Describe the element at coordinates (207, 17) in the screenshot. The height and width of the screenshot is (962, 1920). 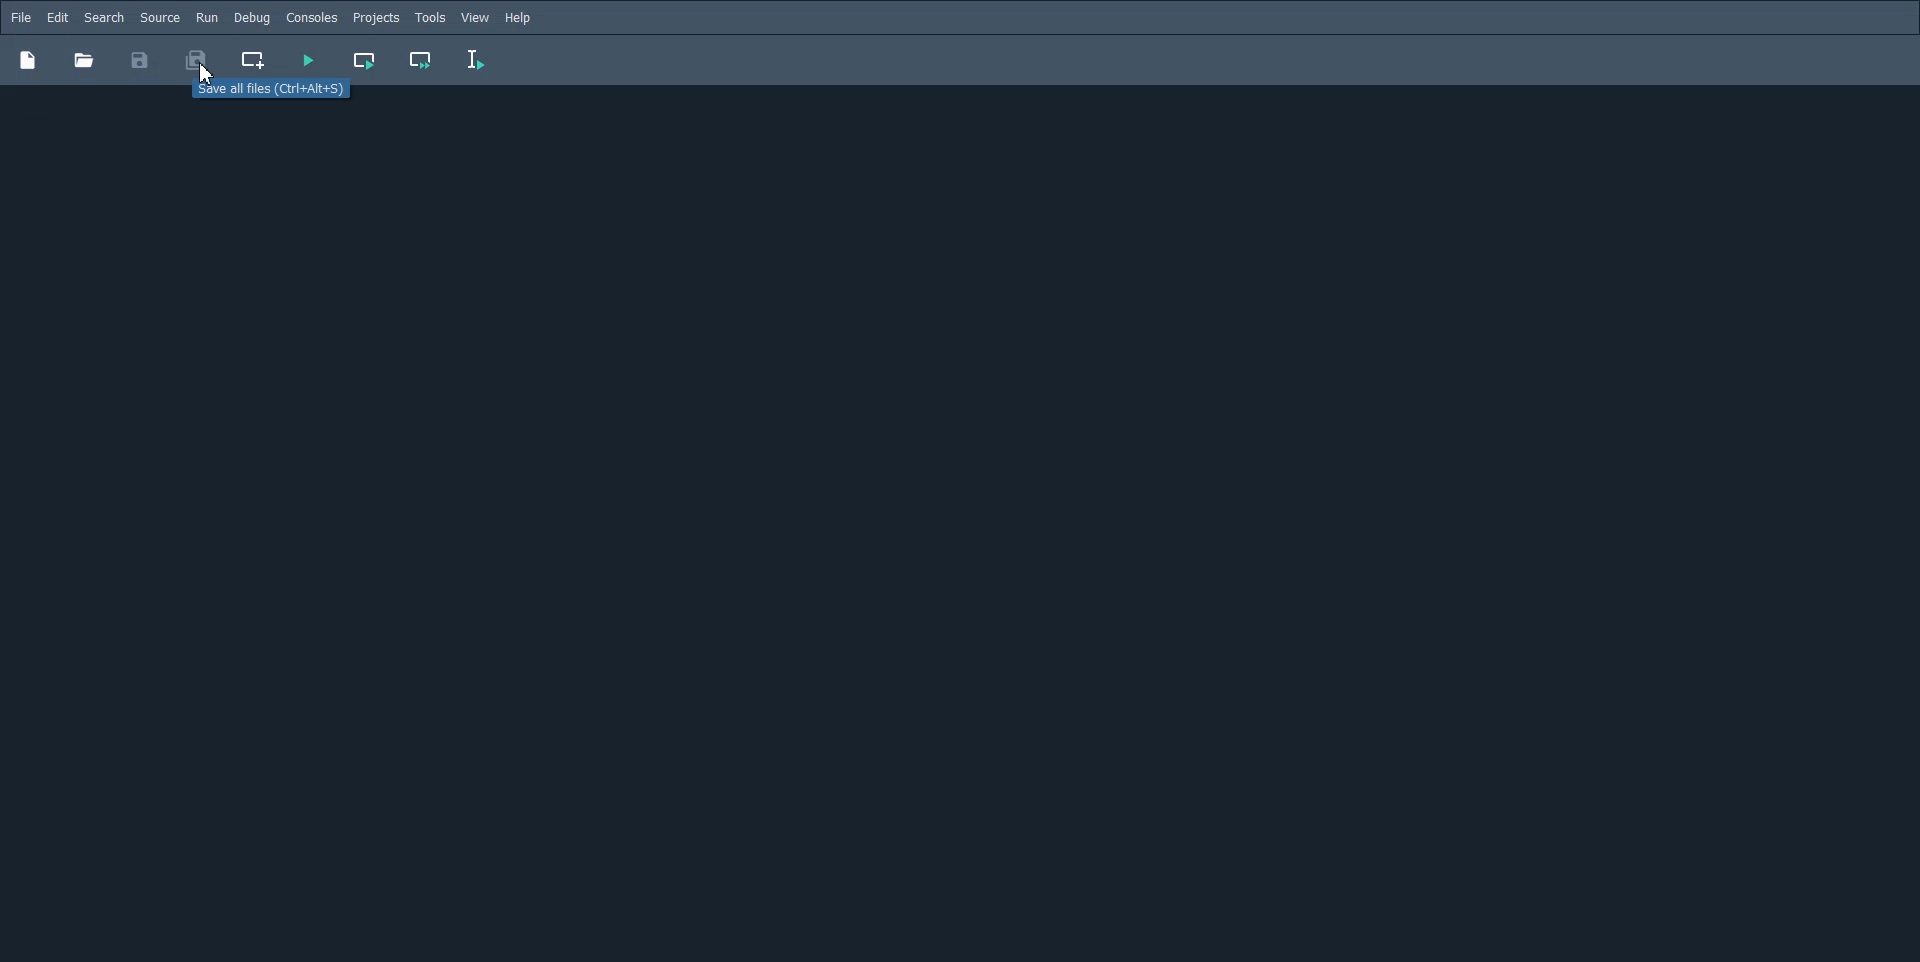
I see `Run` at that location.